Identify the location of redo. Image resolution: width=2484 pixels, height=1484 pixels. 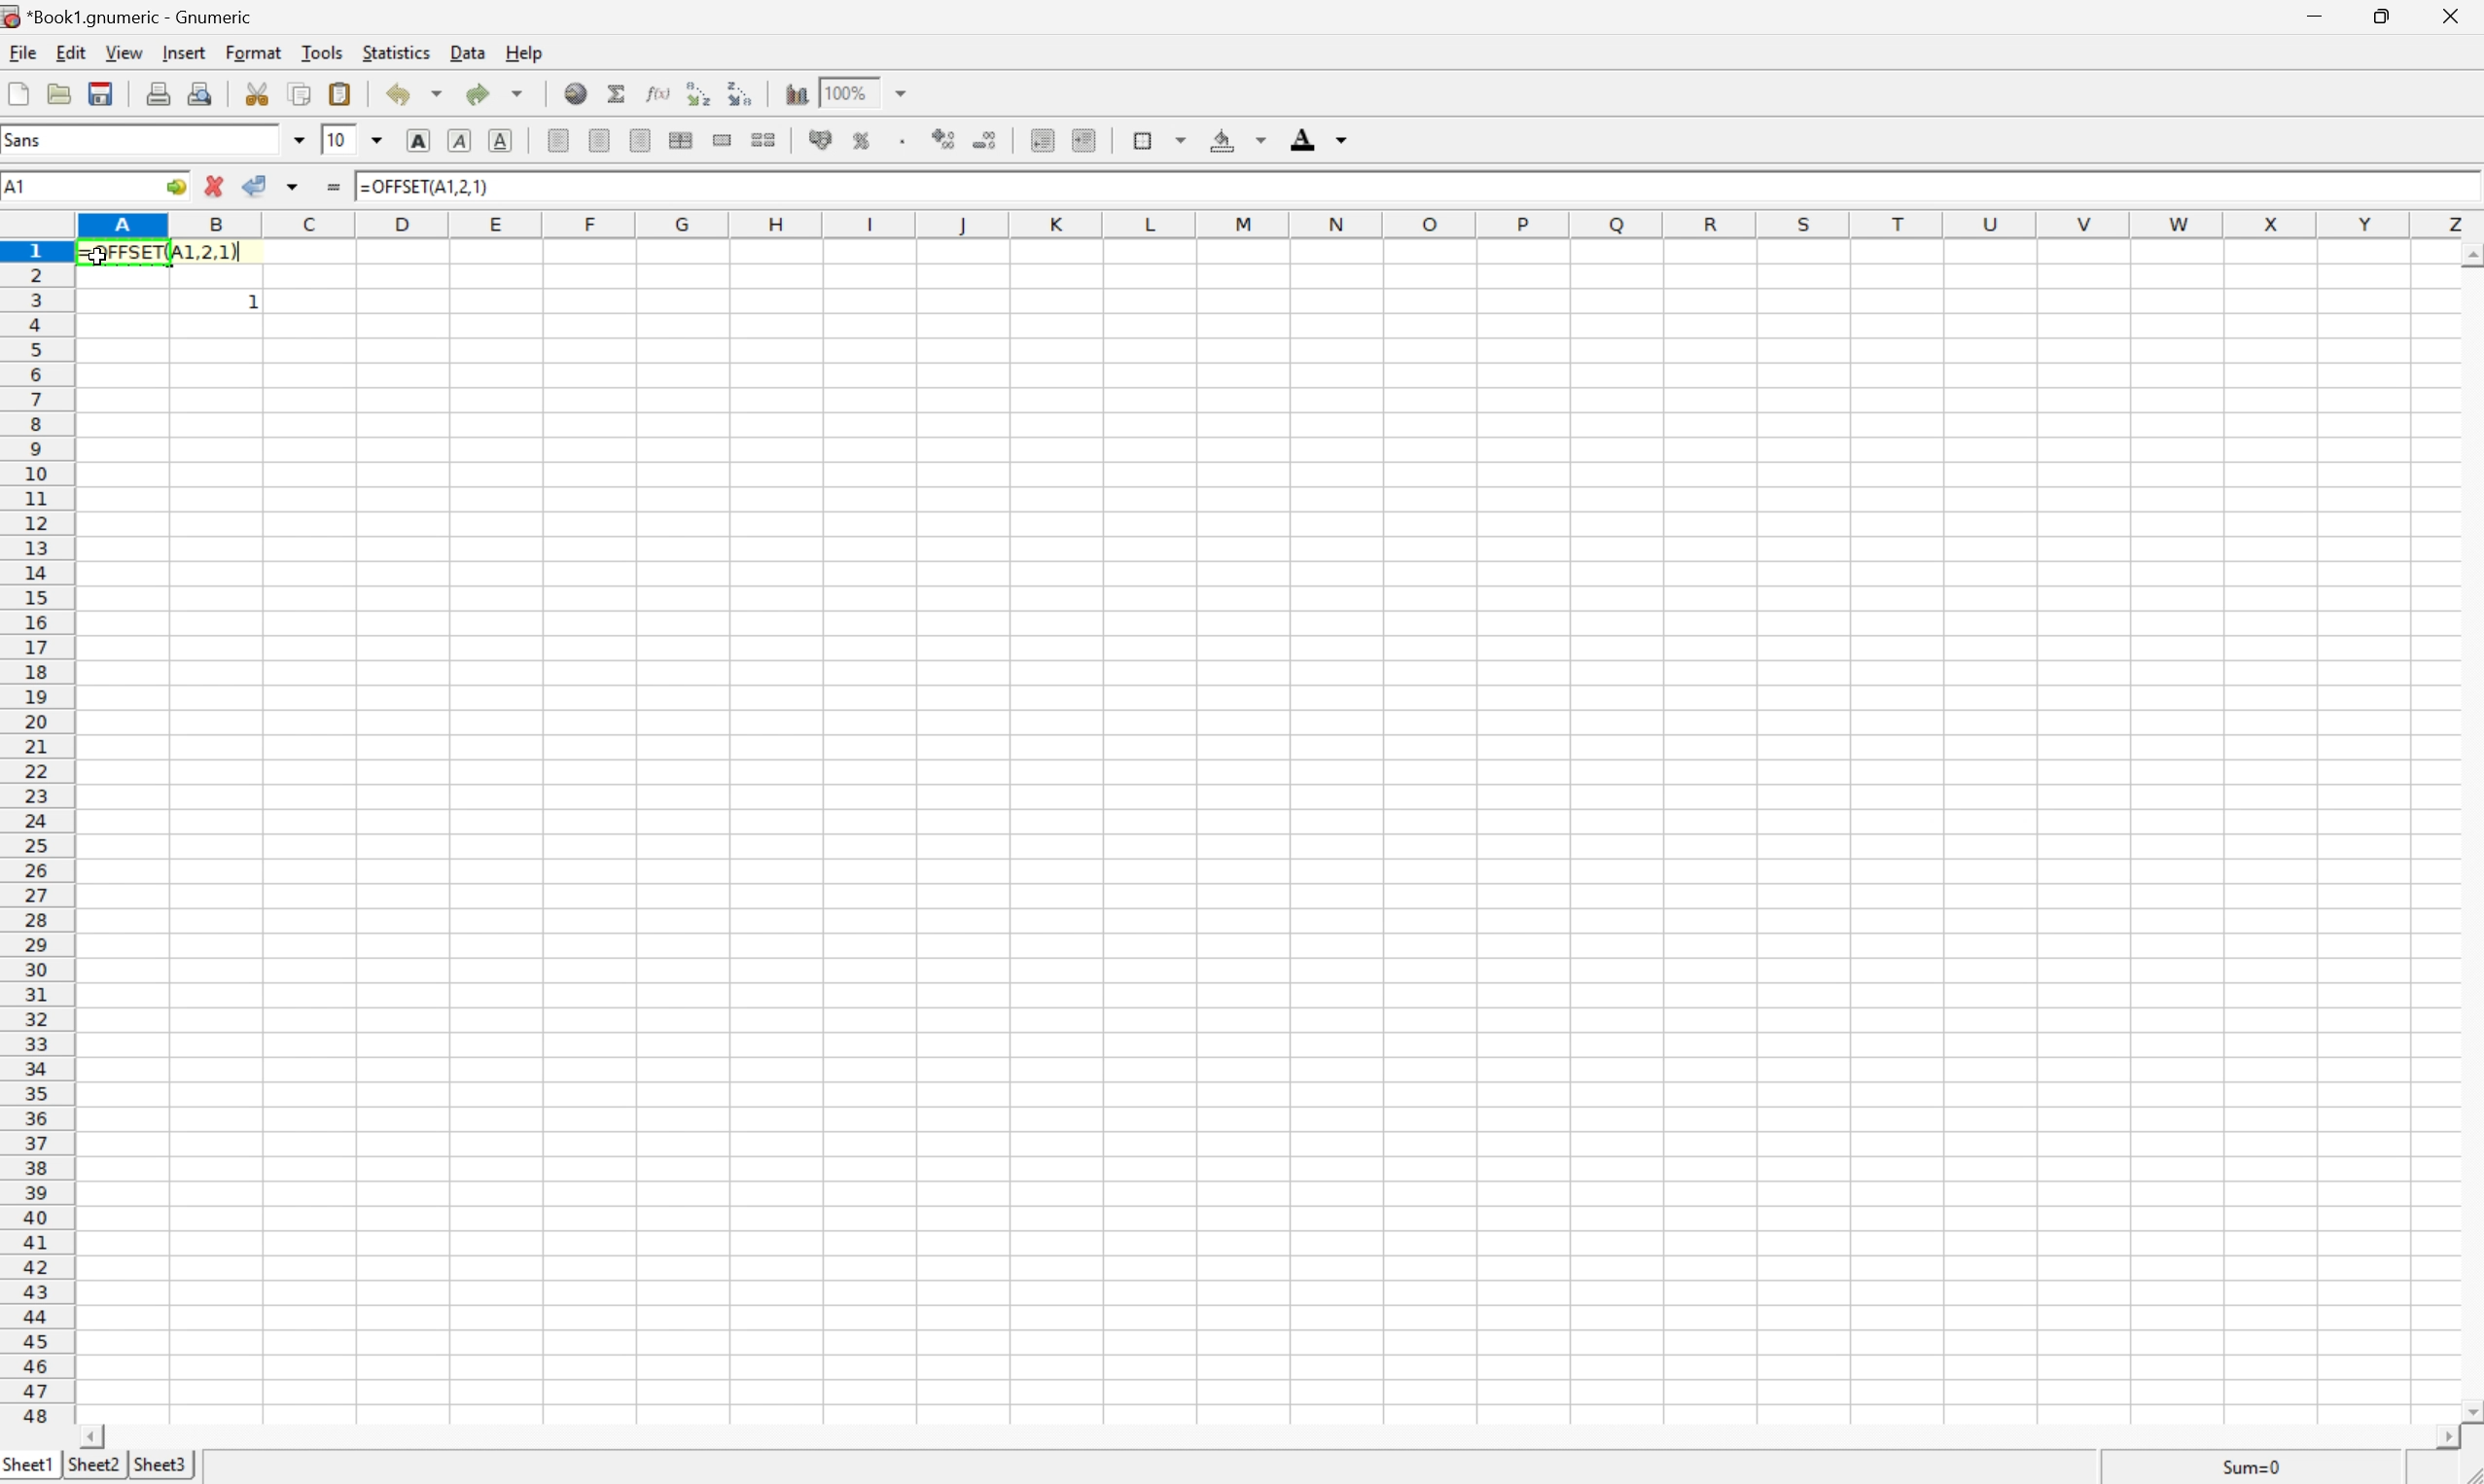
(497, 94).